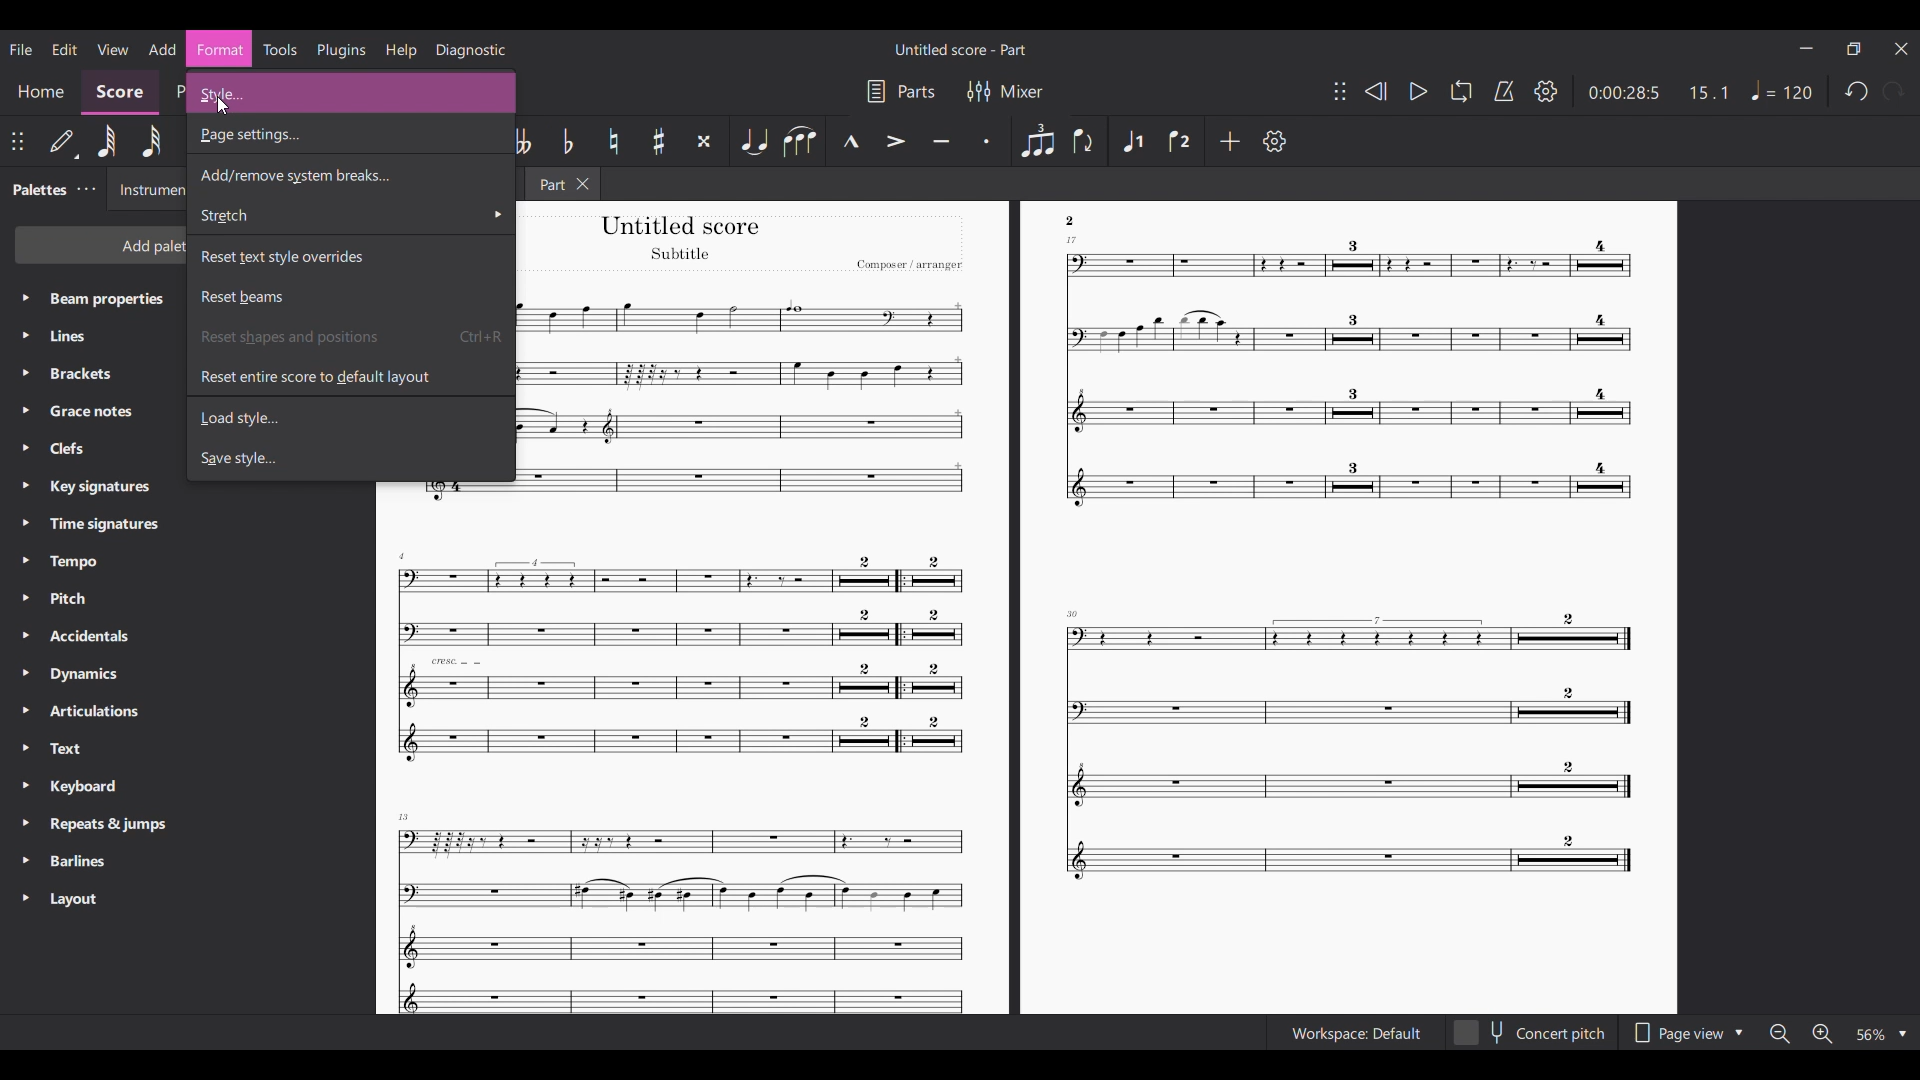 The height and width of the screenshot is (1080, 1920). I want to click on Grasce notes, so click(97, 413).